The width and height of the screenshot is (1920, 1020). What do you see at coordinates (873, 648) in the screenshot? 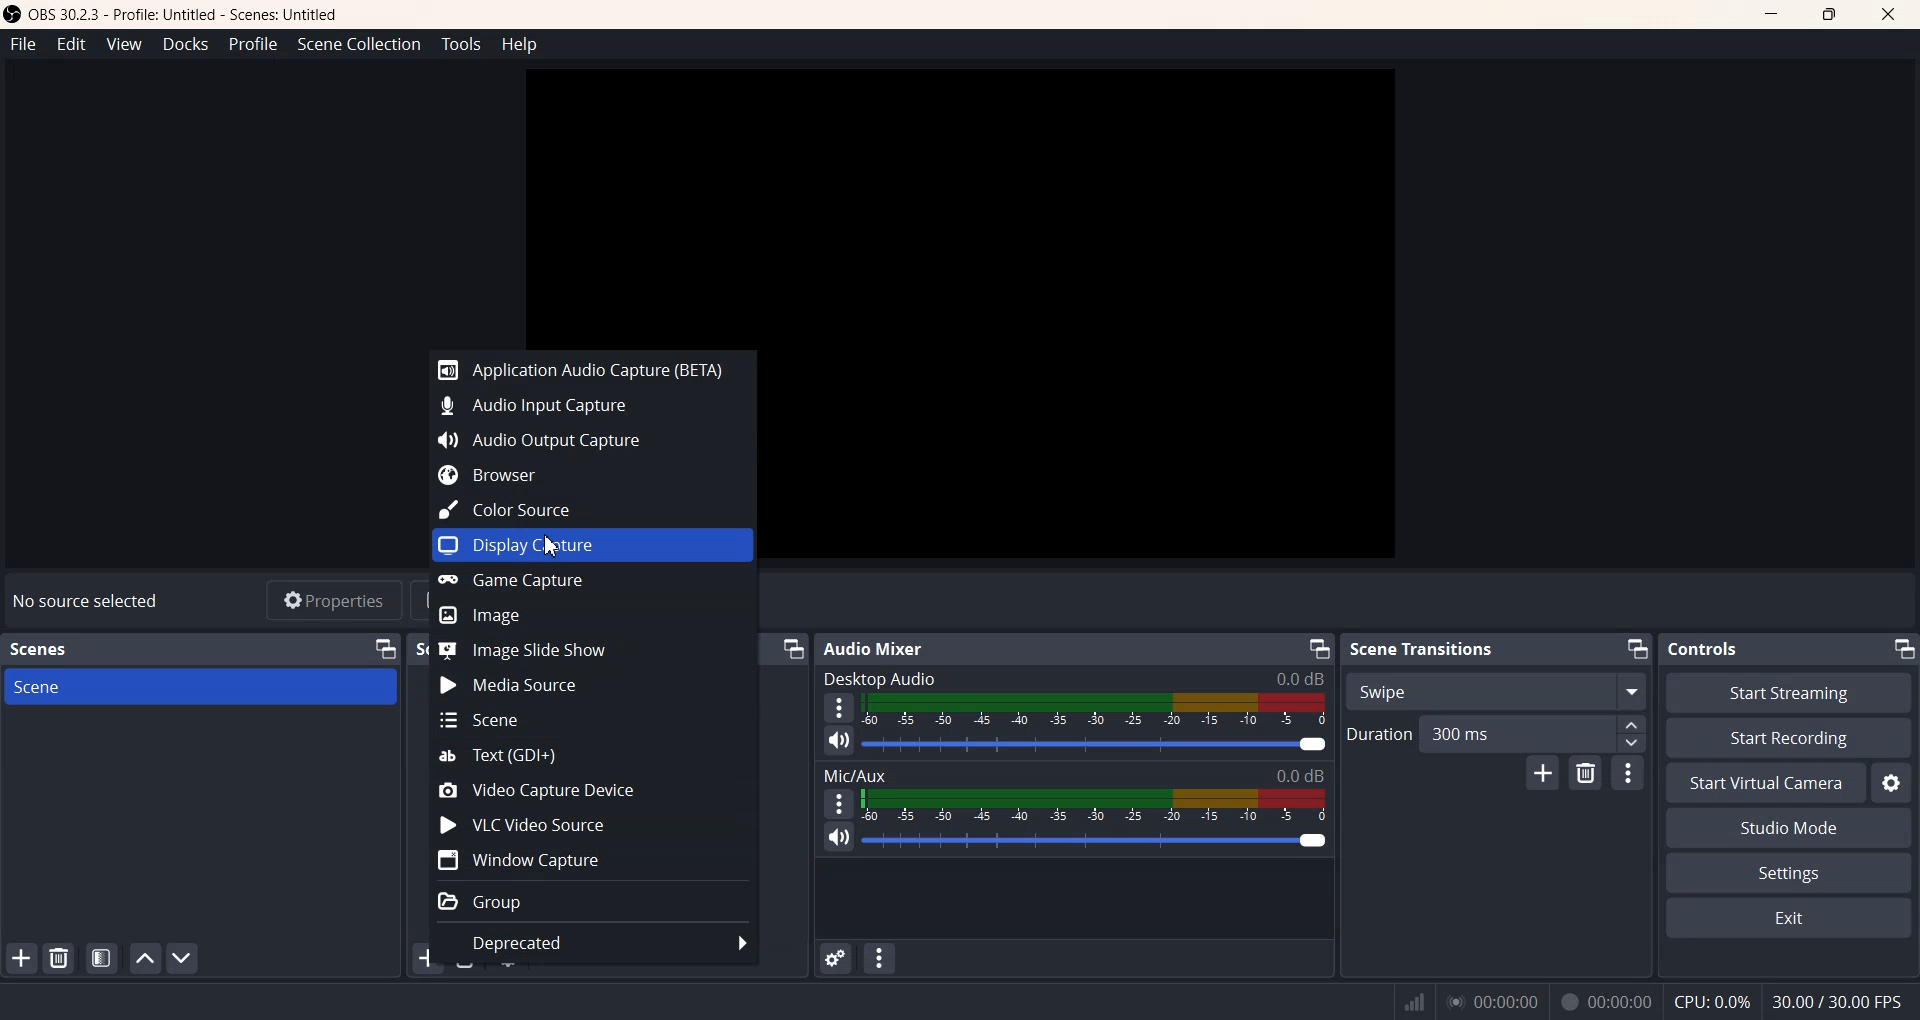
I see `Audio Mixer` at bounding box center [873, 648].